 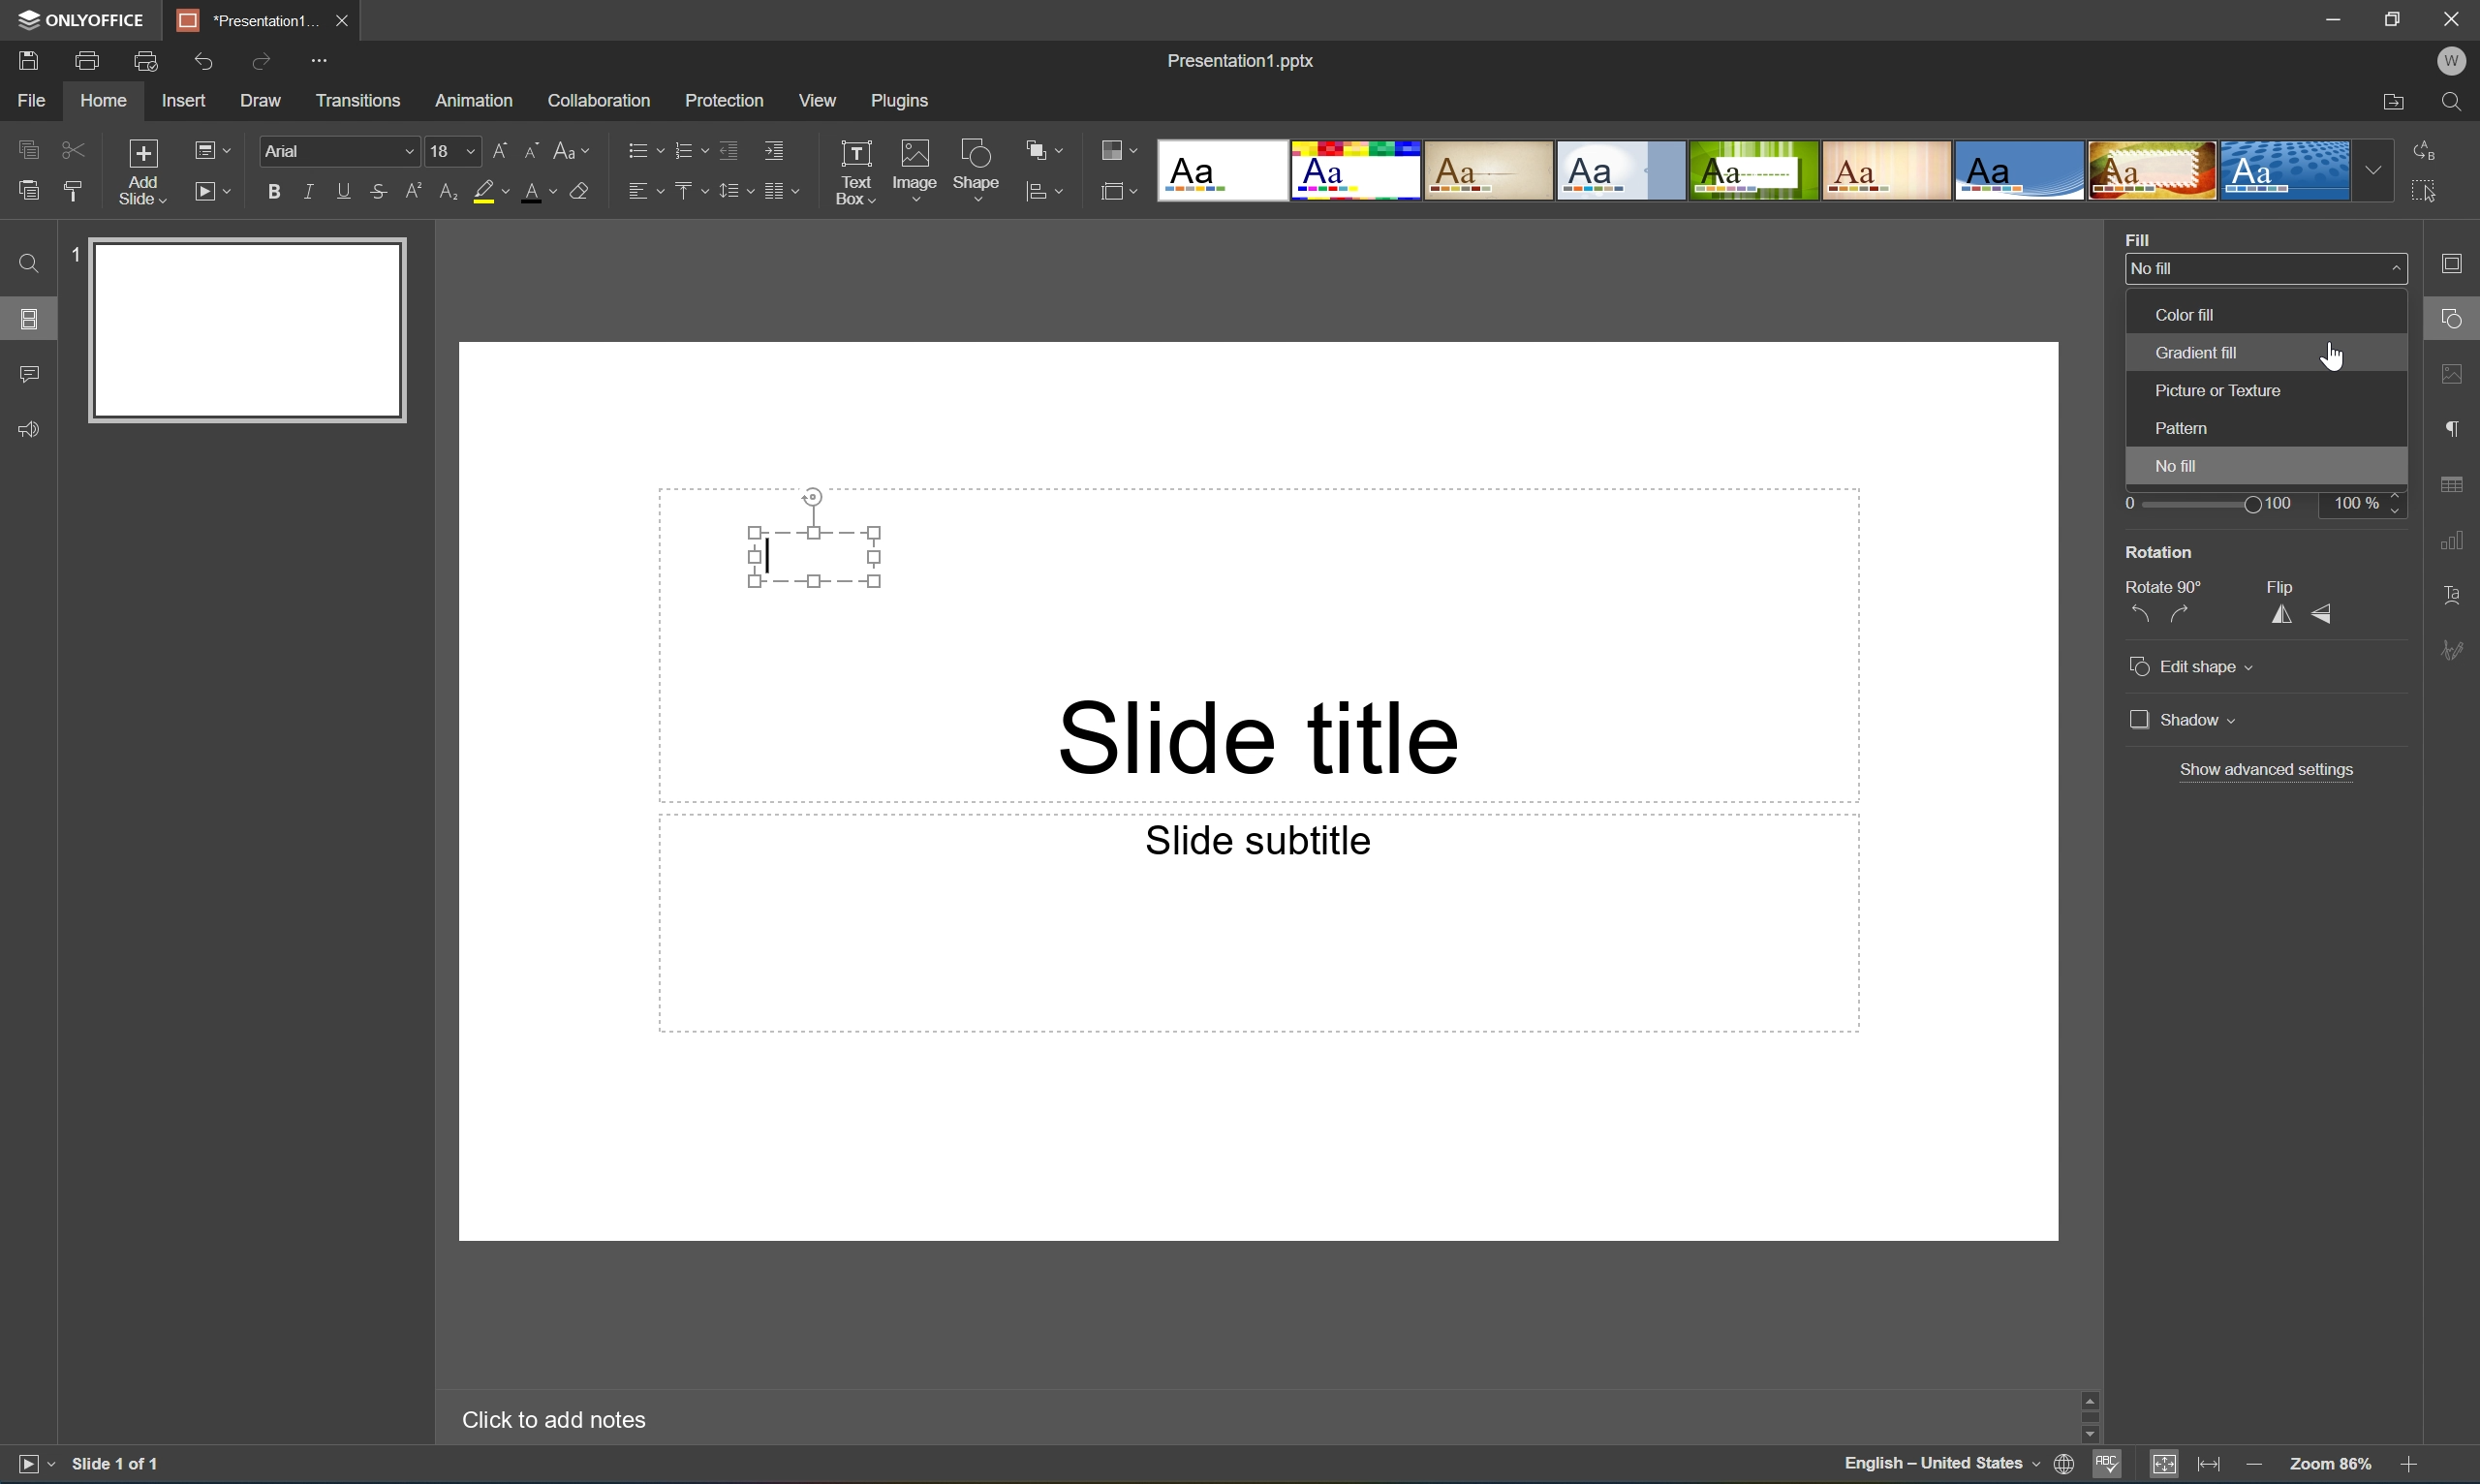 I want to click on 18, so click(x=454, y=151).